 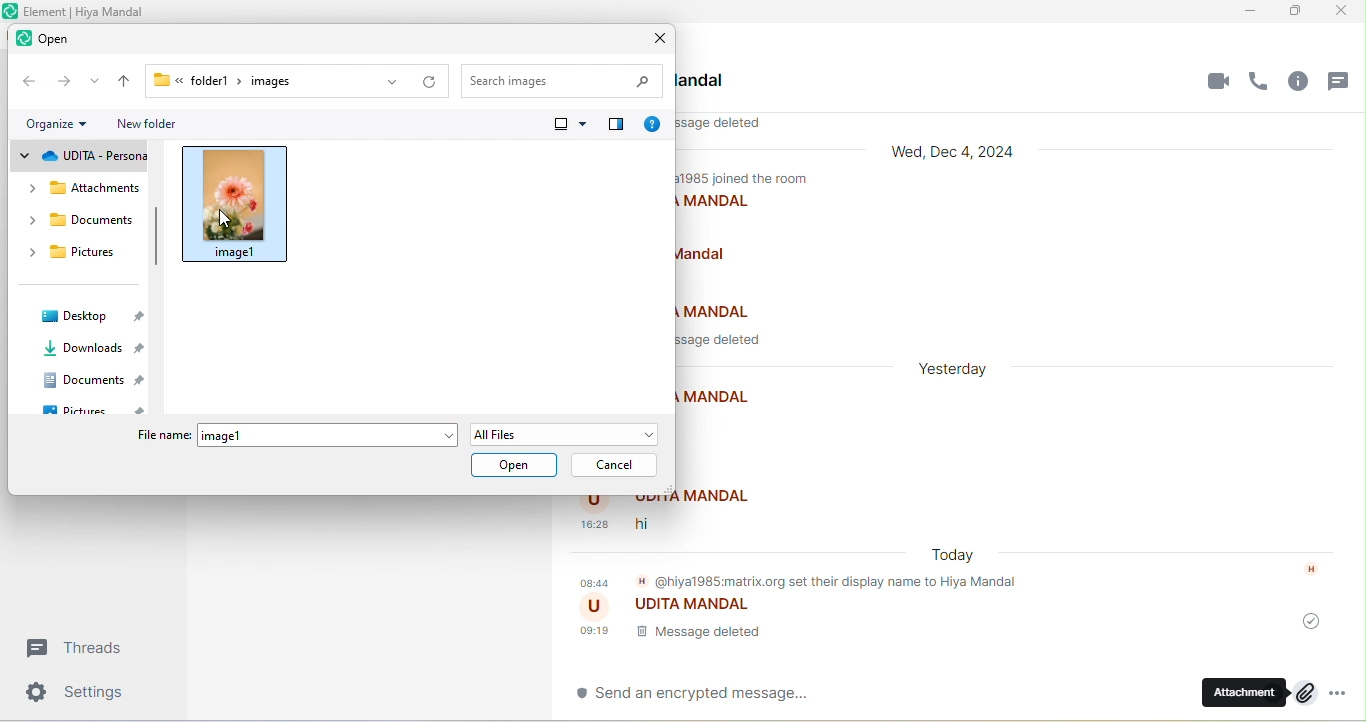 I want to click on message delete, so click(x=675, y=638).